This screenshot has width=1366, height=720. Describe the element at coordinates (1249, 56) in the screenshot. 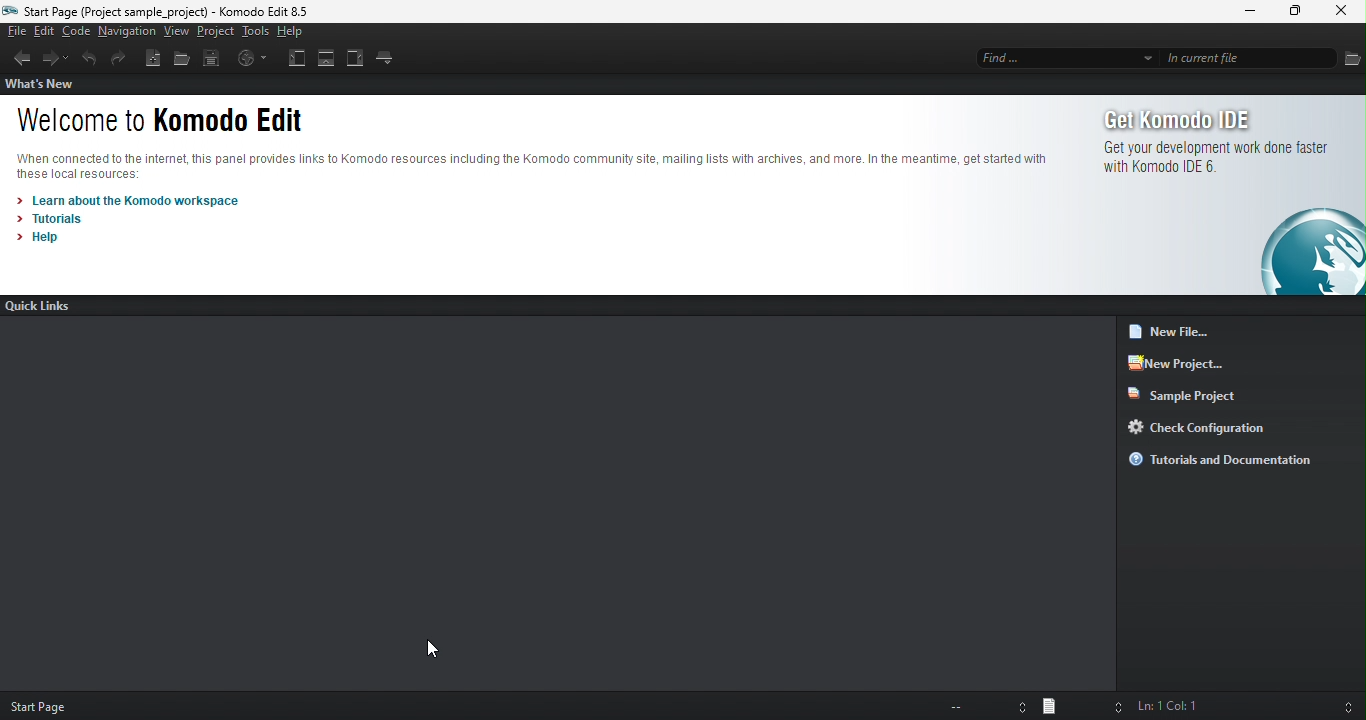

I see `in current file` at that location.